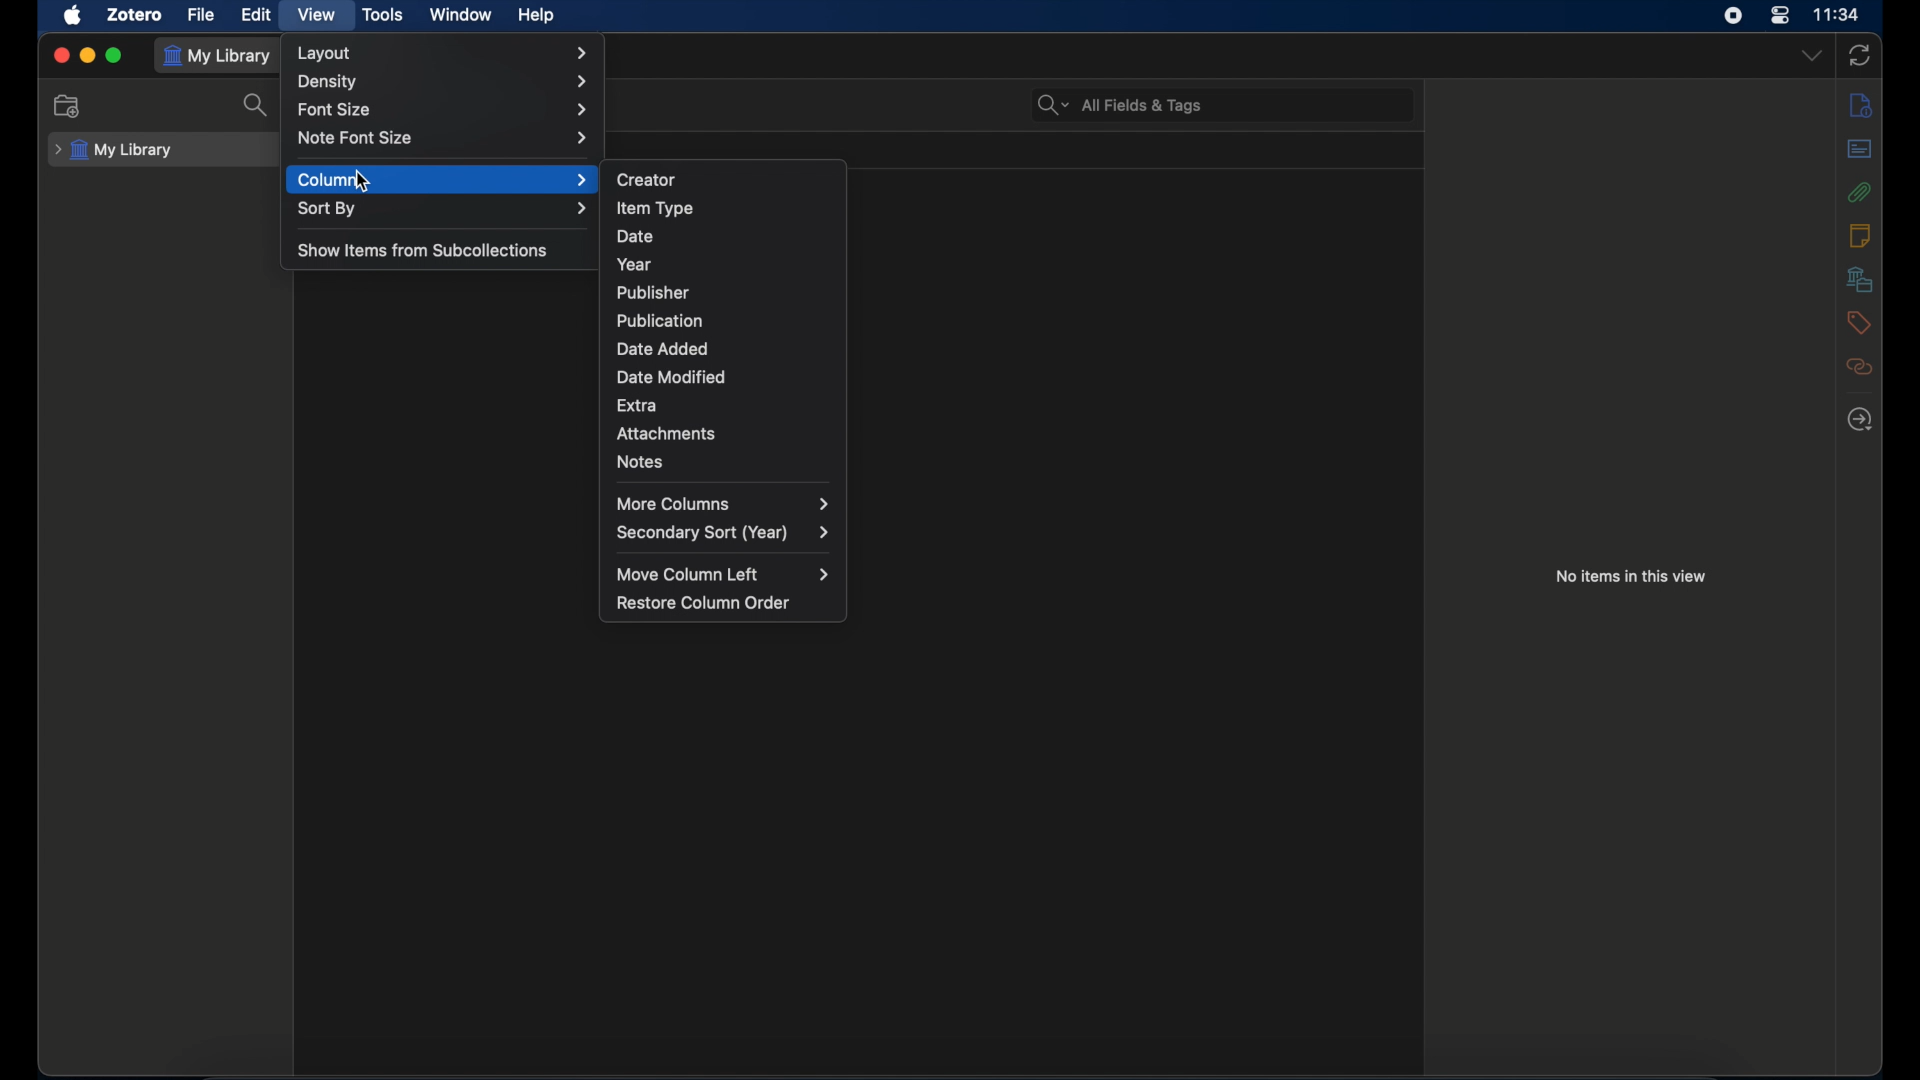  Describe the element at coordinates (1860, 420) in the screenshot. I see `locate` at that location.